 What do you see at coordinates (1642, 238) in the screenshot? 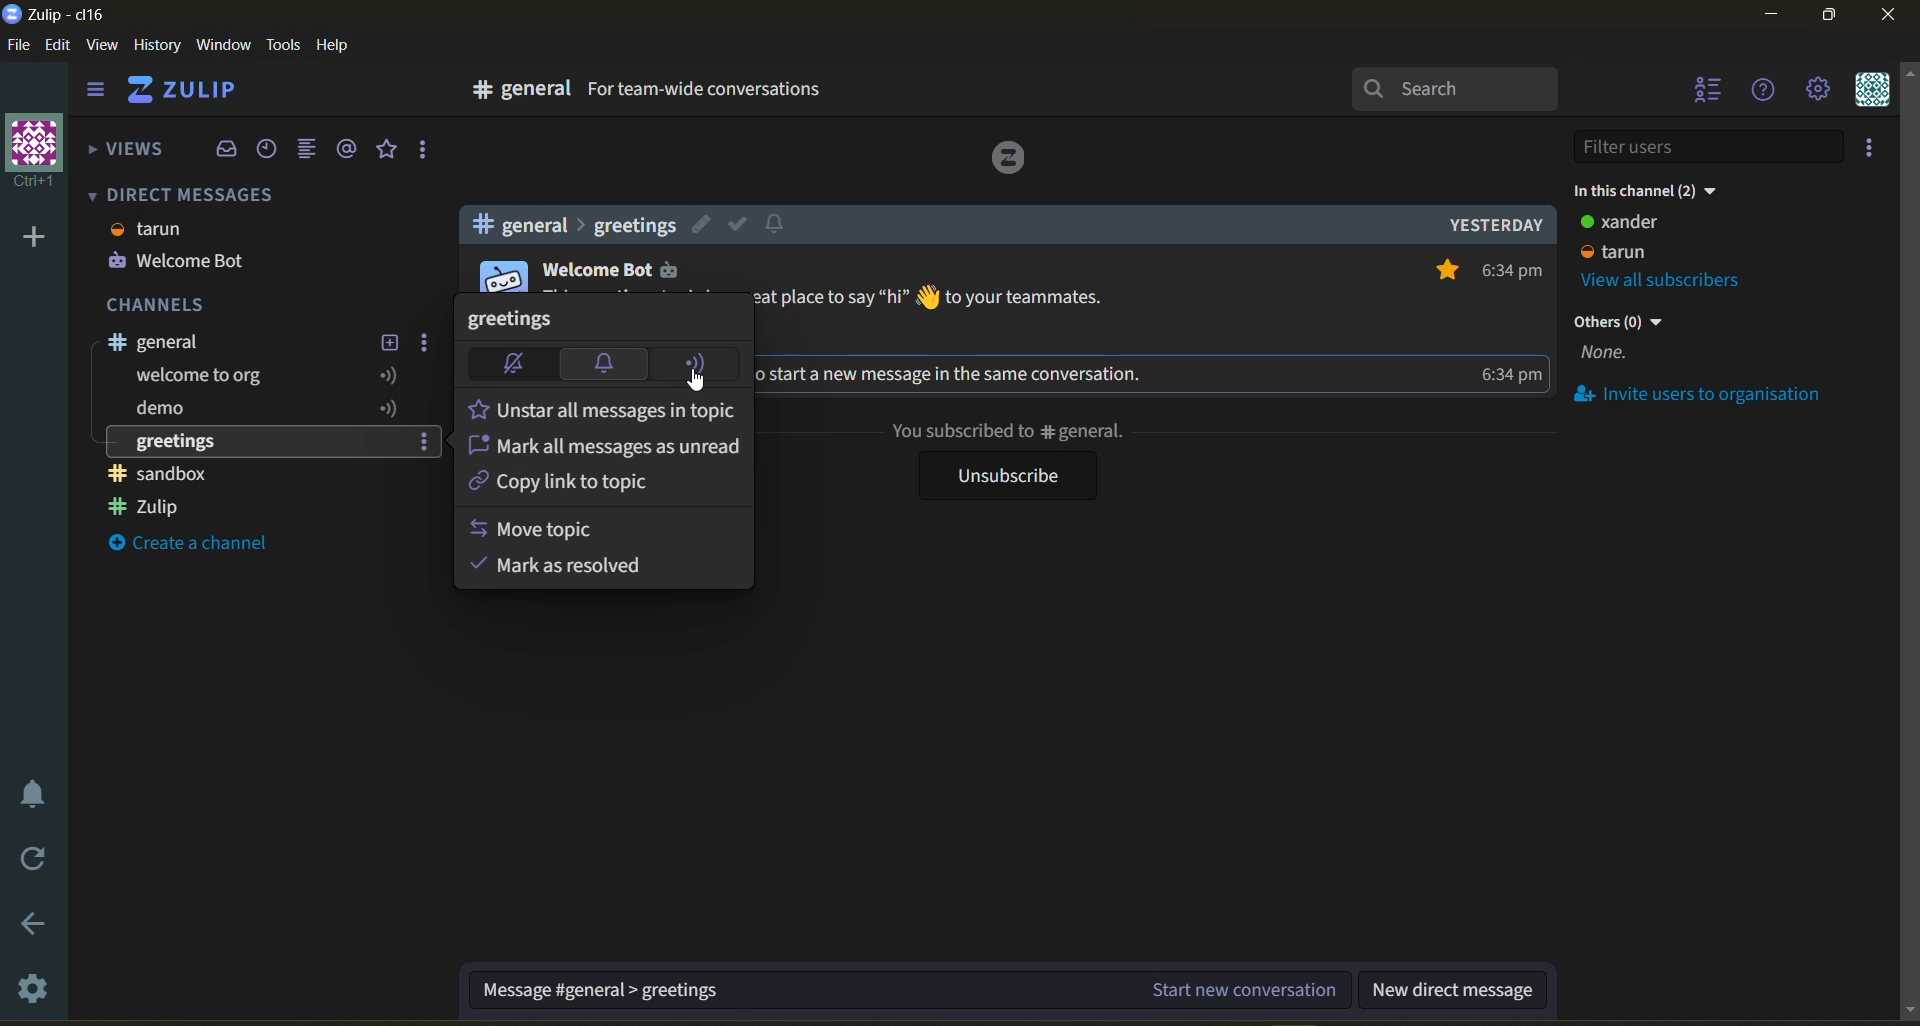
I see `user status` at bounding box center [1642, 238].